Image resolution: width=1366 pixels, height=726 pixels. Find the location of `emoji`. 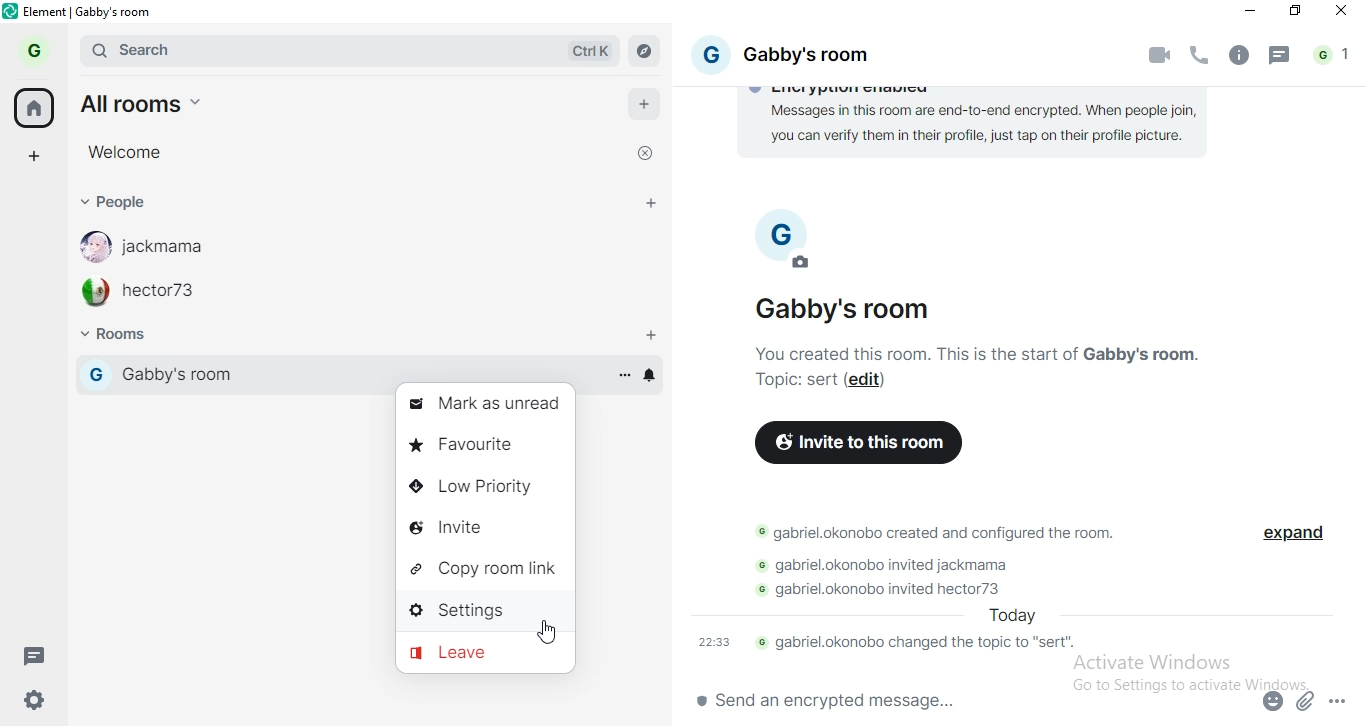

emoji is located at coordinates (1270, 705).